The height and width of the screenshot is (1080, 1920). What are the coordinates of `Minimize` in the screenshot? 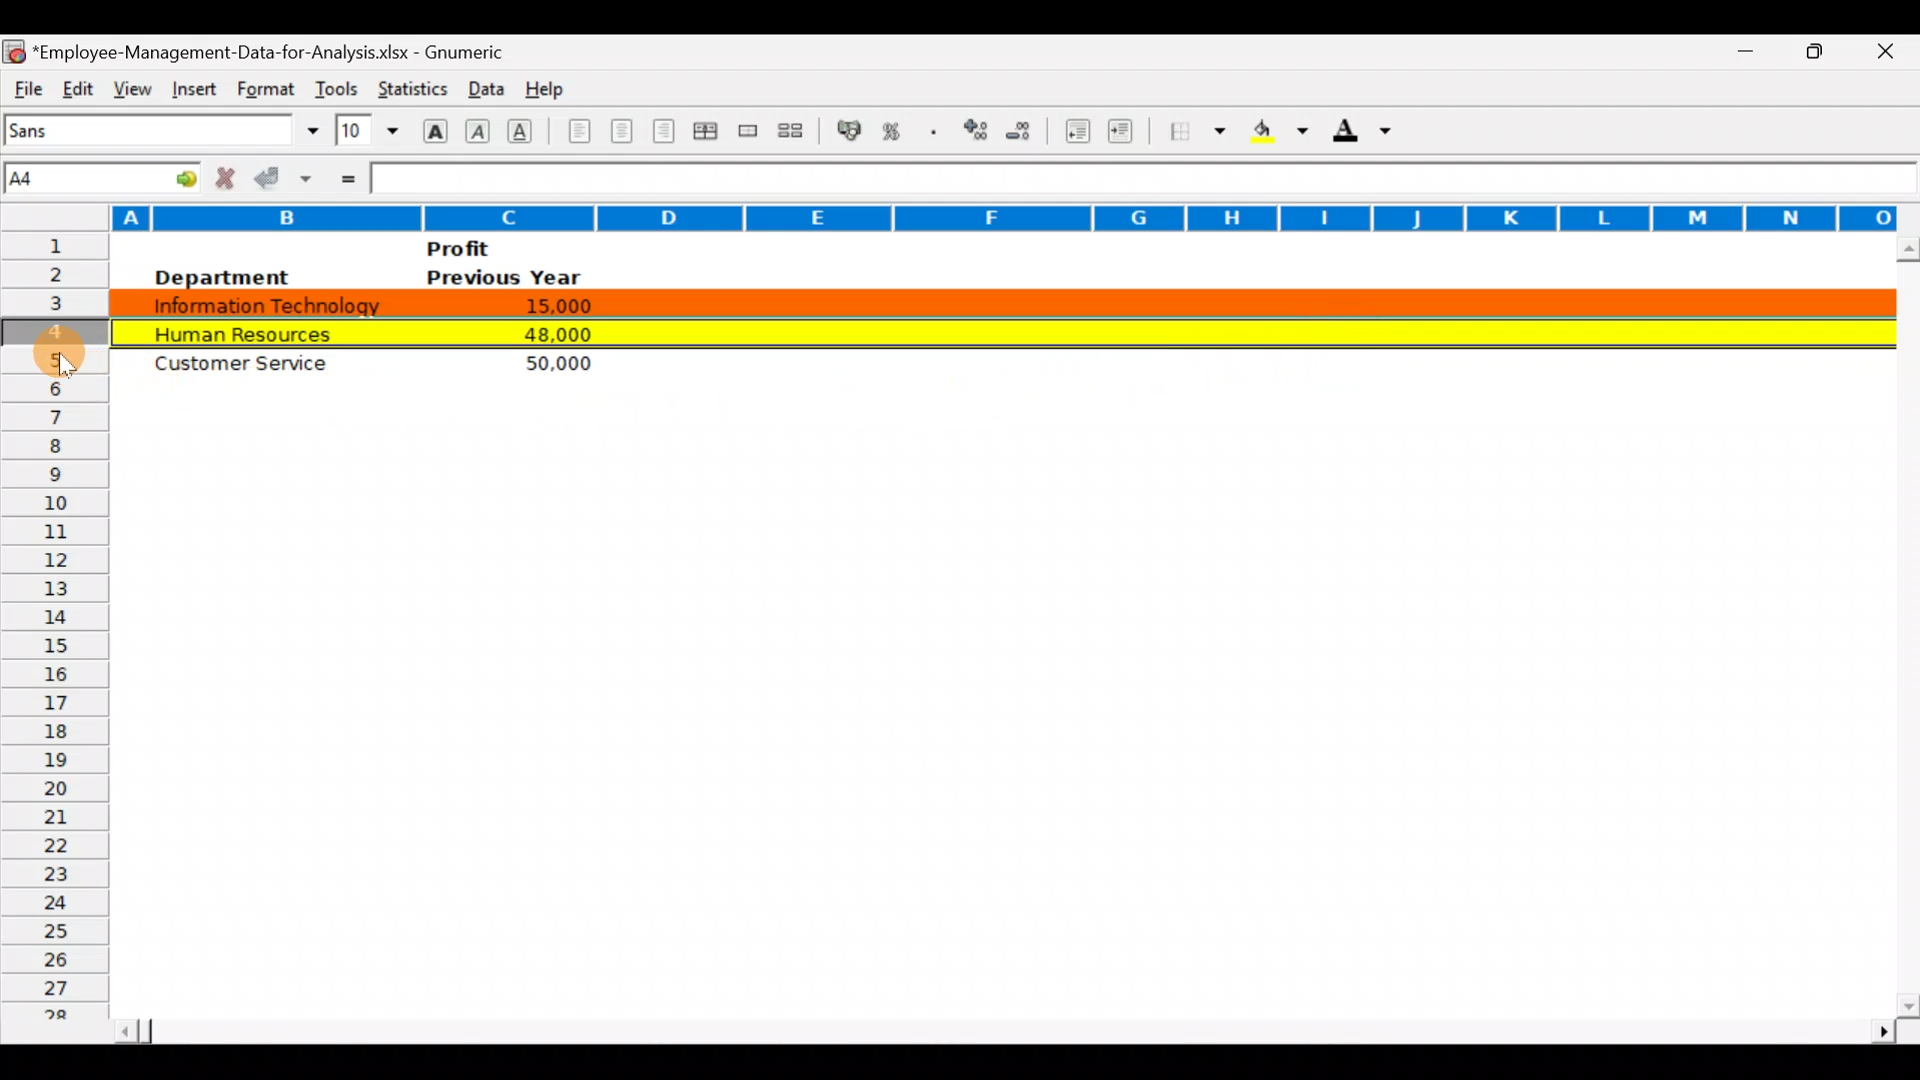 It's located at (1734, 52).